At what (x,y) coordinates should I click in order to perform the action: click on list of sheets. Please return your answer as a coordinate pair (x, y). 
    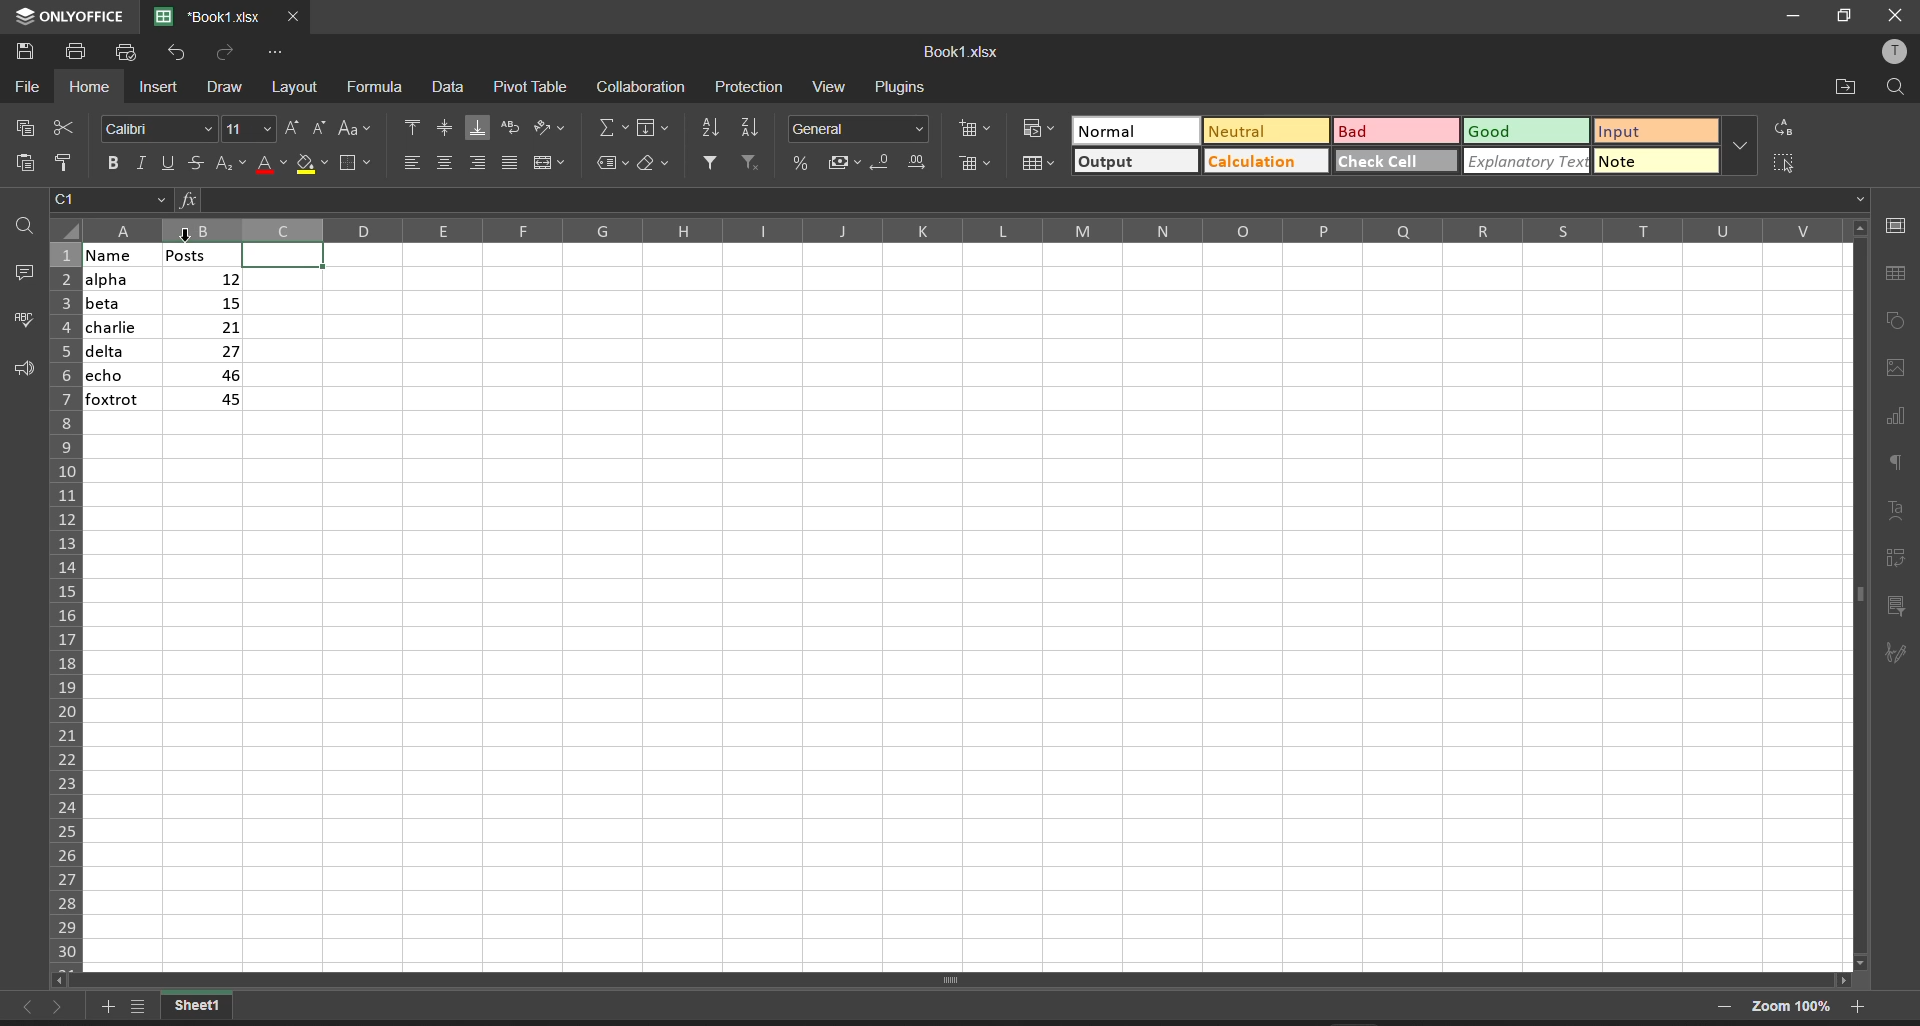
    Looking at the image, I should click on (139, 1005).